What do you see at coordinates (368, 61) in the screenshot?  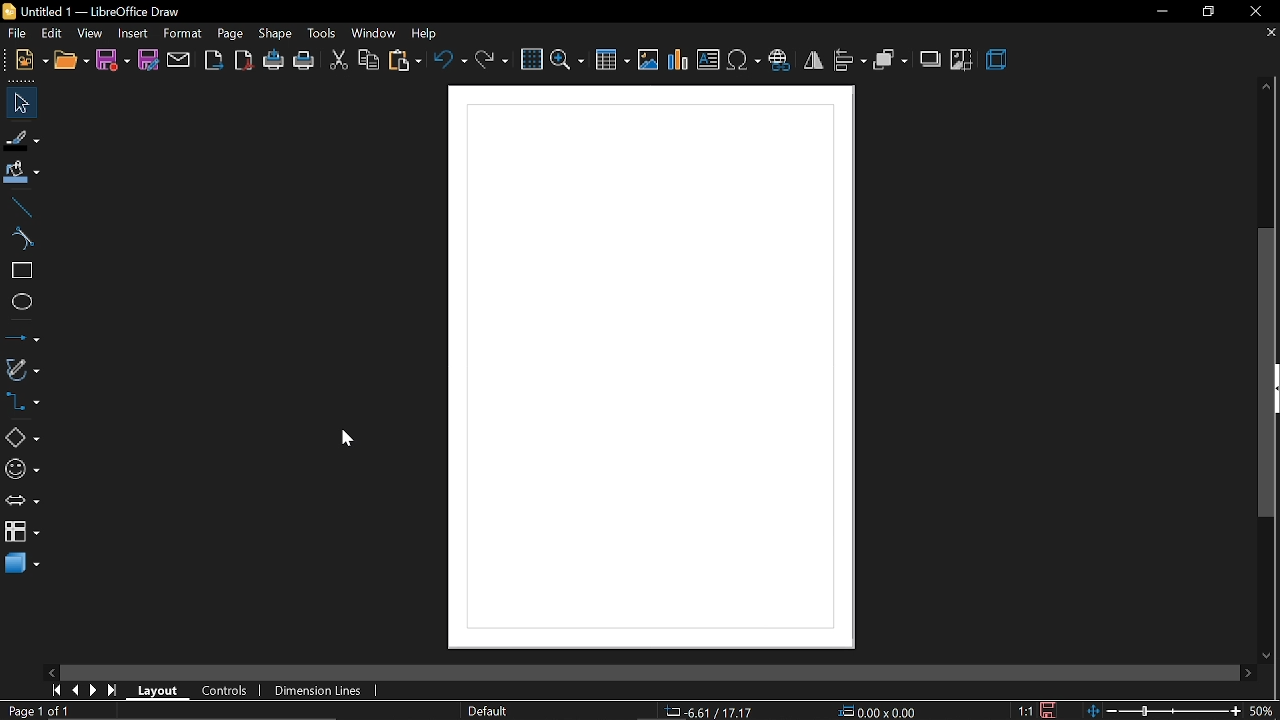 I see `copy` at bounding box center [368, 61].